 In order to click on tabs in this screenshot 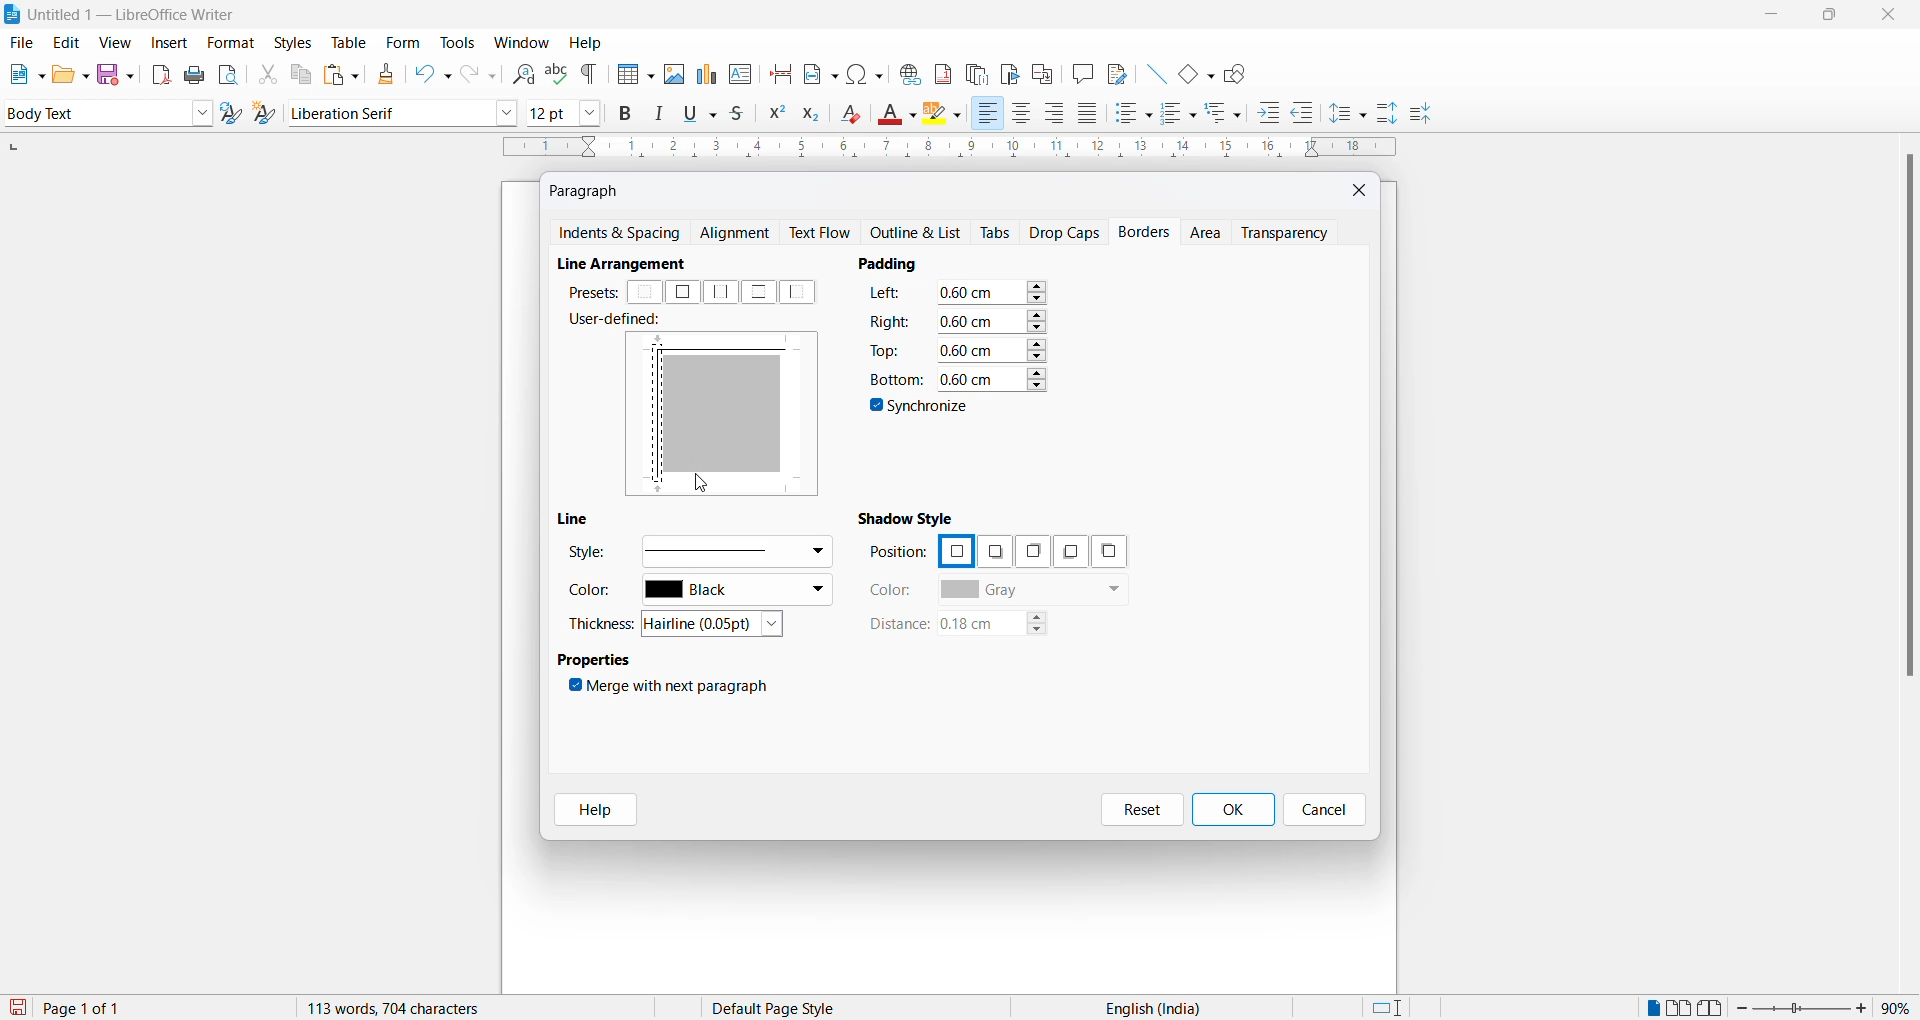, I will do `click(997, 233)`.